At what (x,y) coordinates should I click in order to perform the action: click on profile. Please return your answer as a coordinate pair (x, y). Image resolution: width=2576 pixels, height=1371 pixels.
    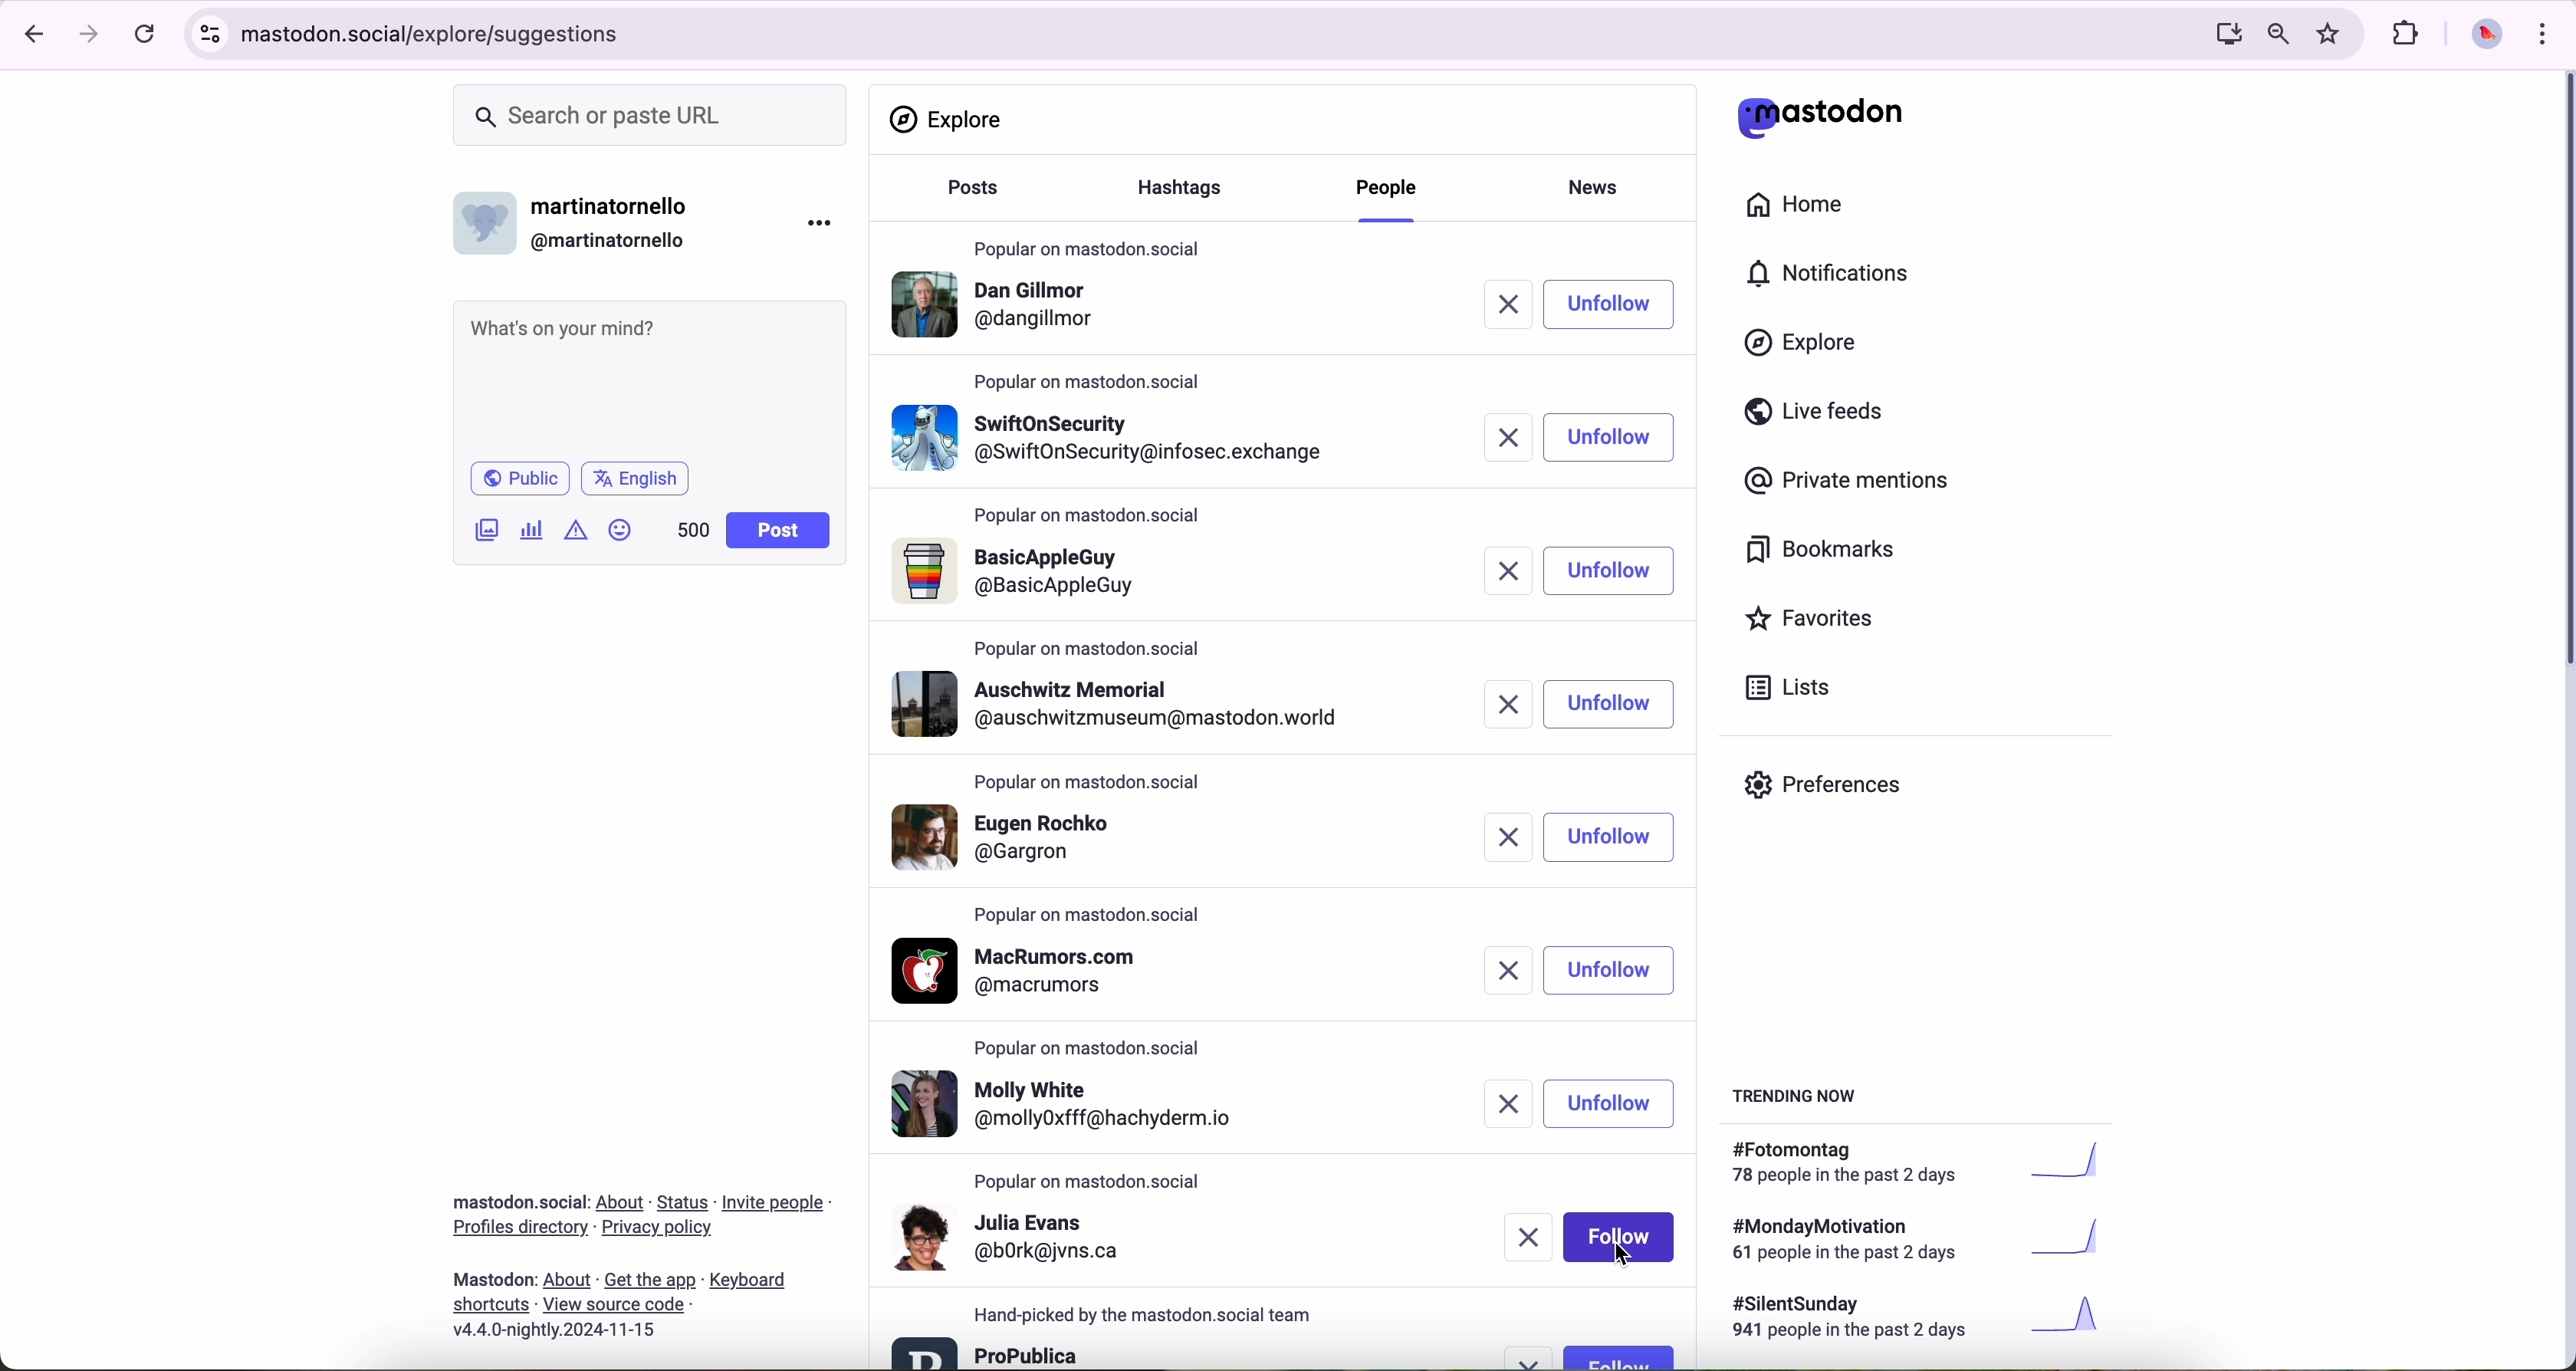
    Looking at the image, I should click on (1013, 1236).